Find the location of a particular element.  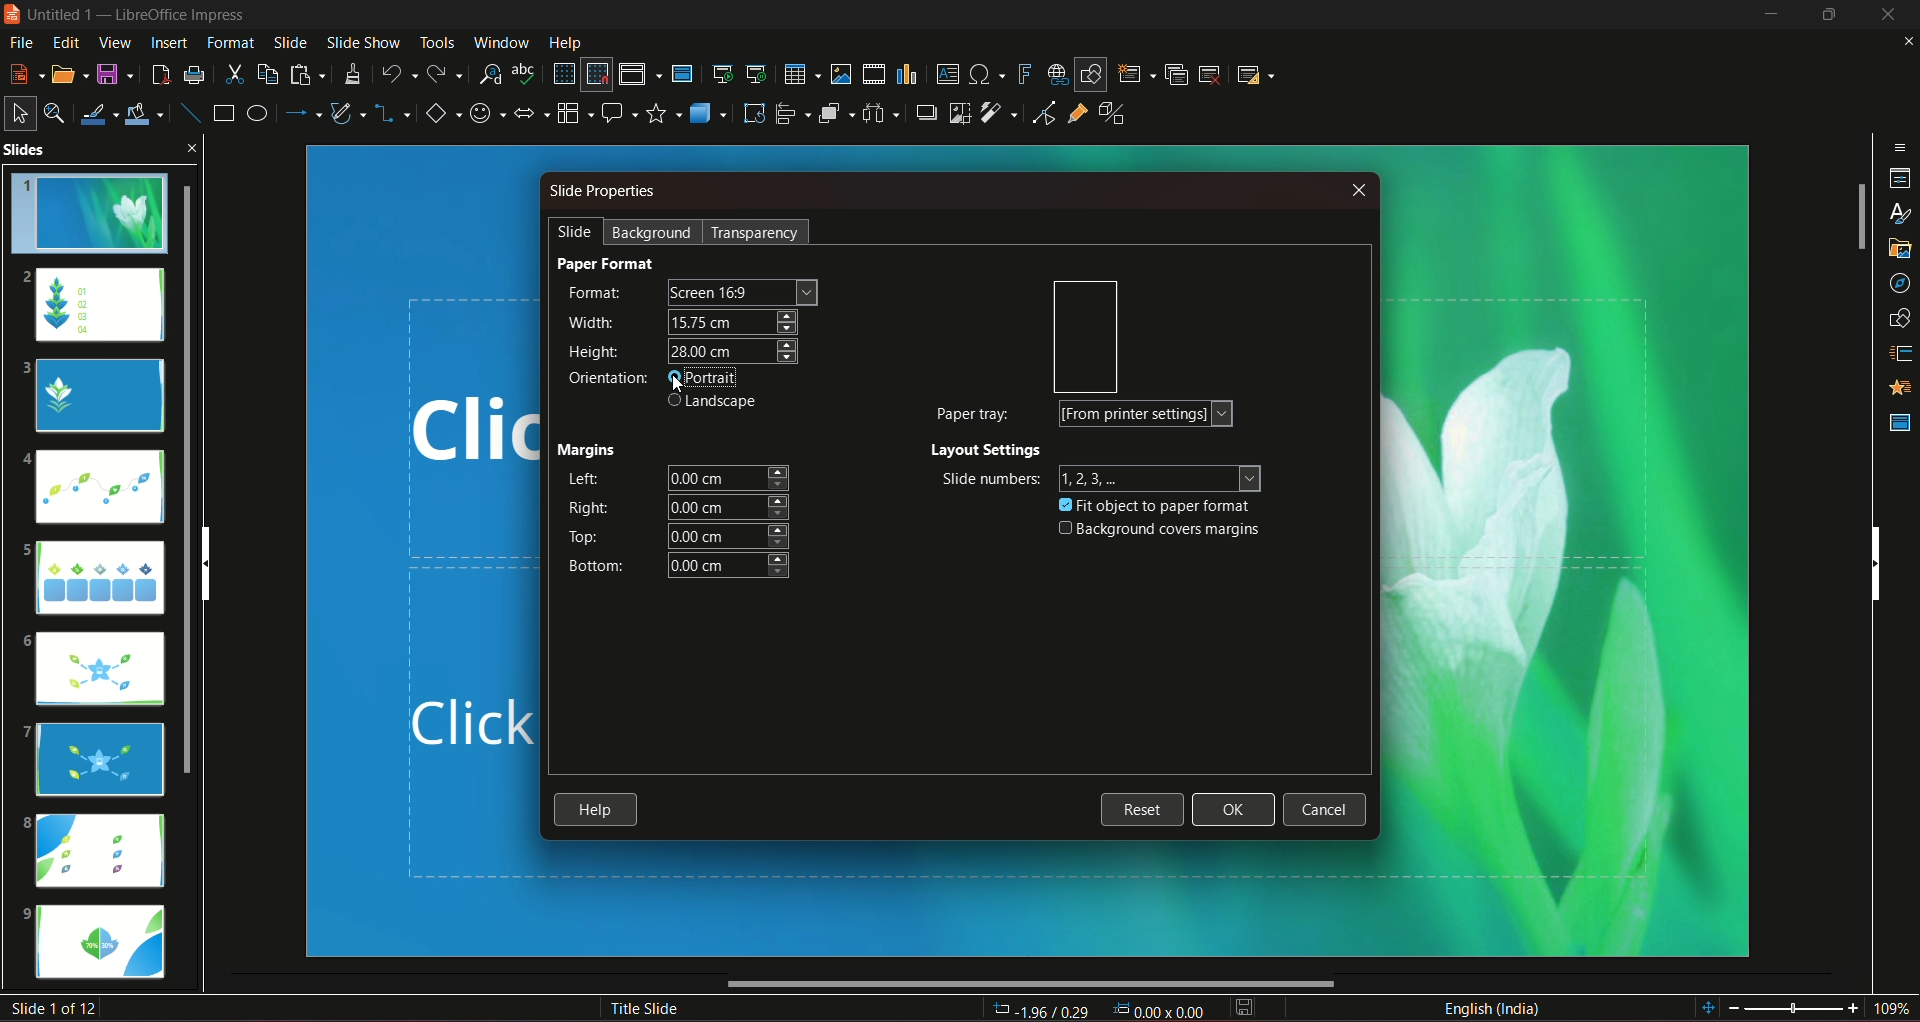

close is located at coordinates (196, 146).